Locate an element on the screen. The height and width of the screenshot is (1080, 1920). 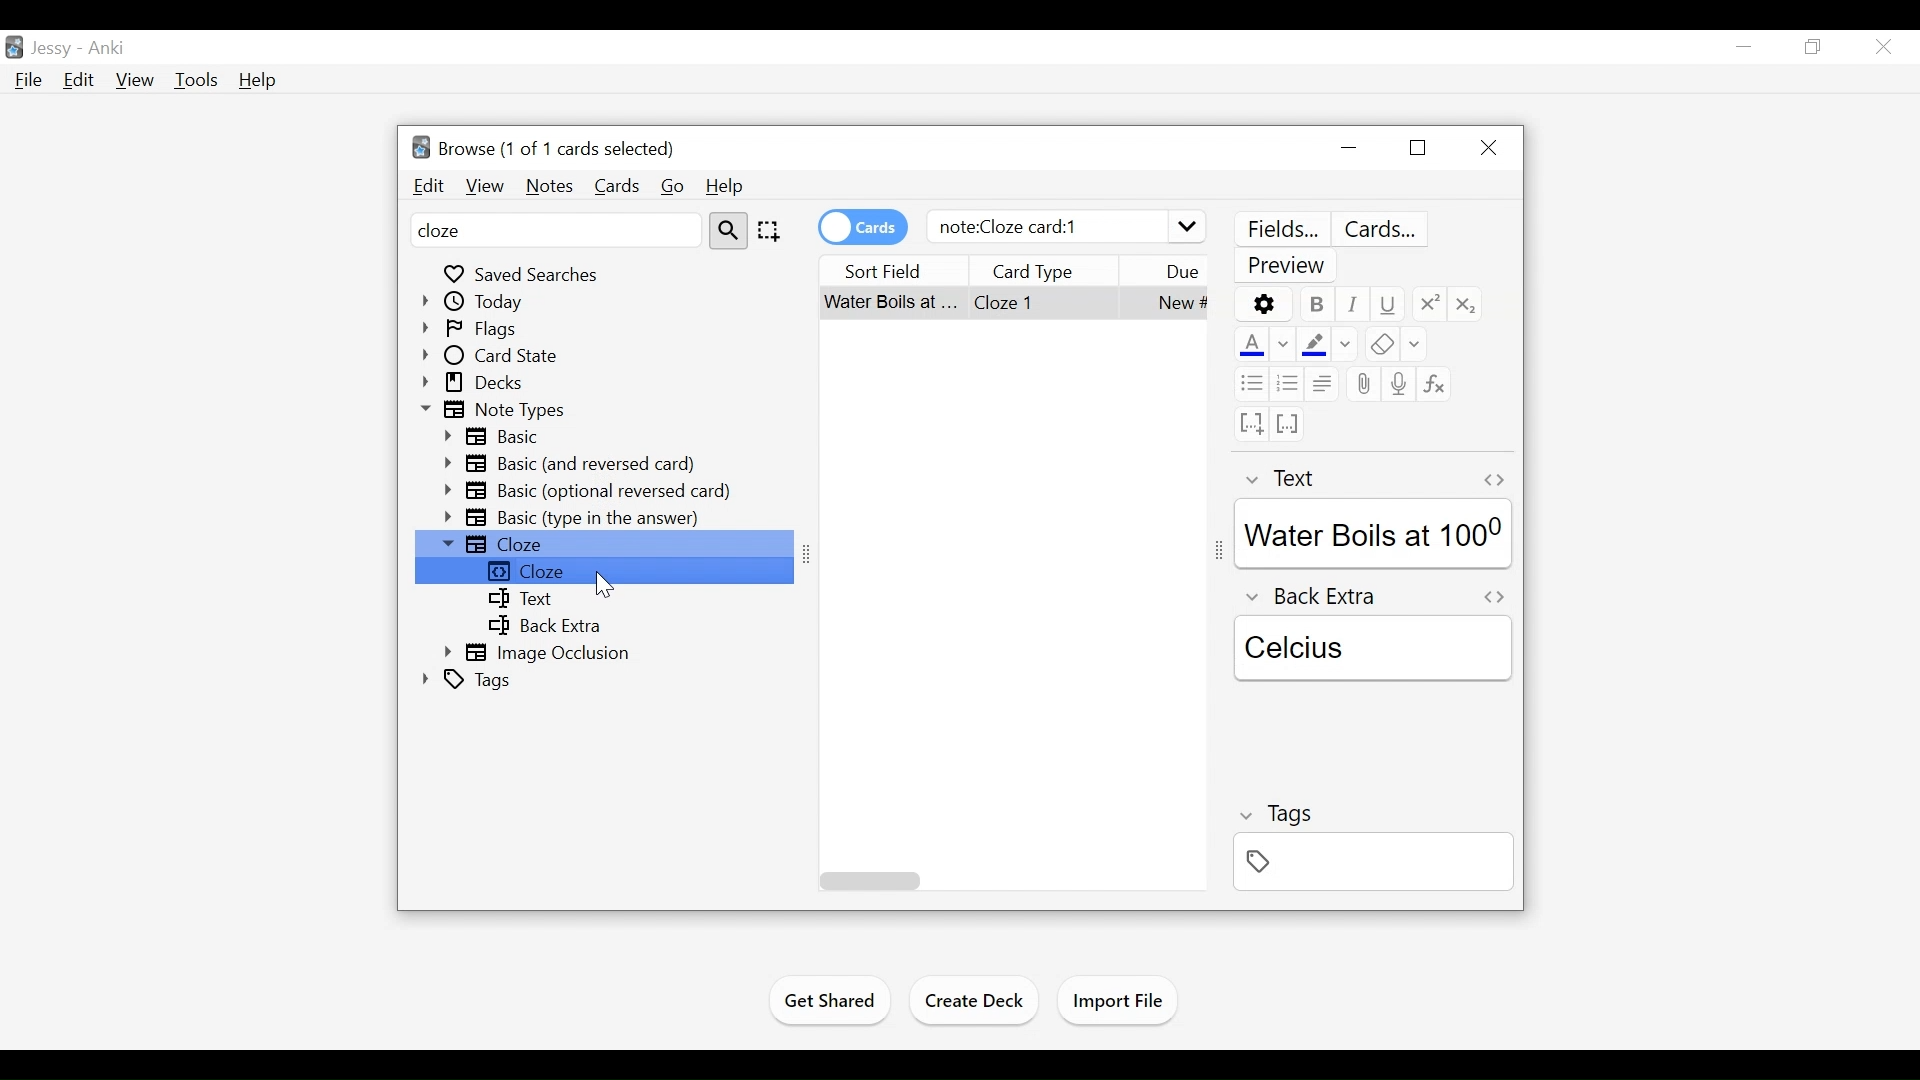
Back Extra Field is located at coordinates (1371, 648).